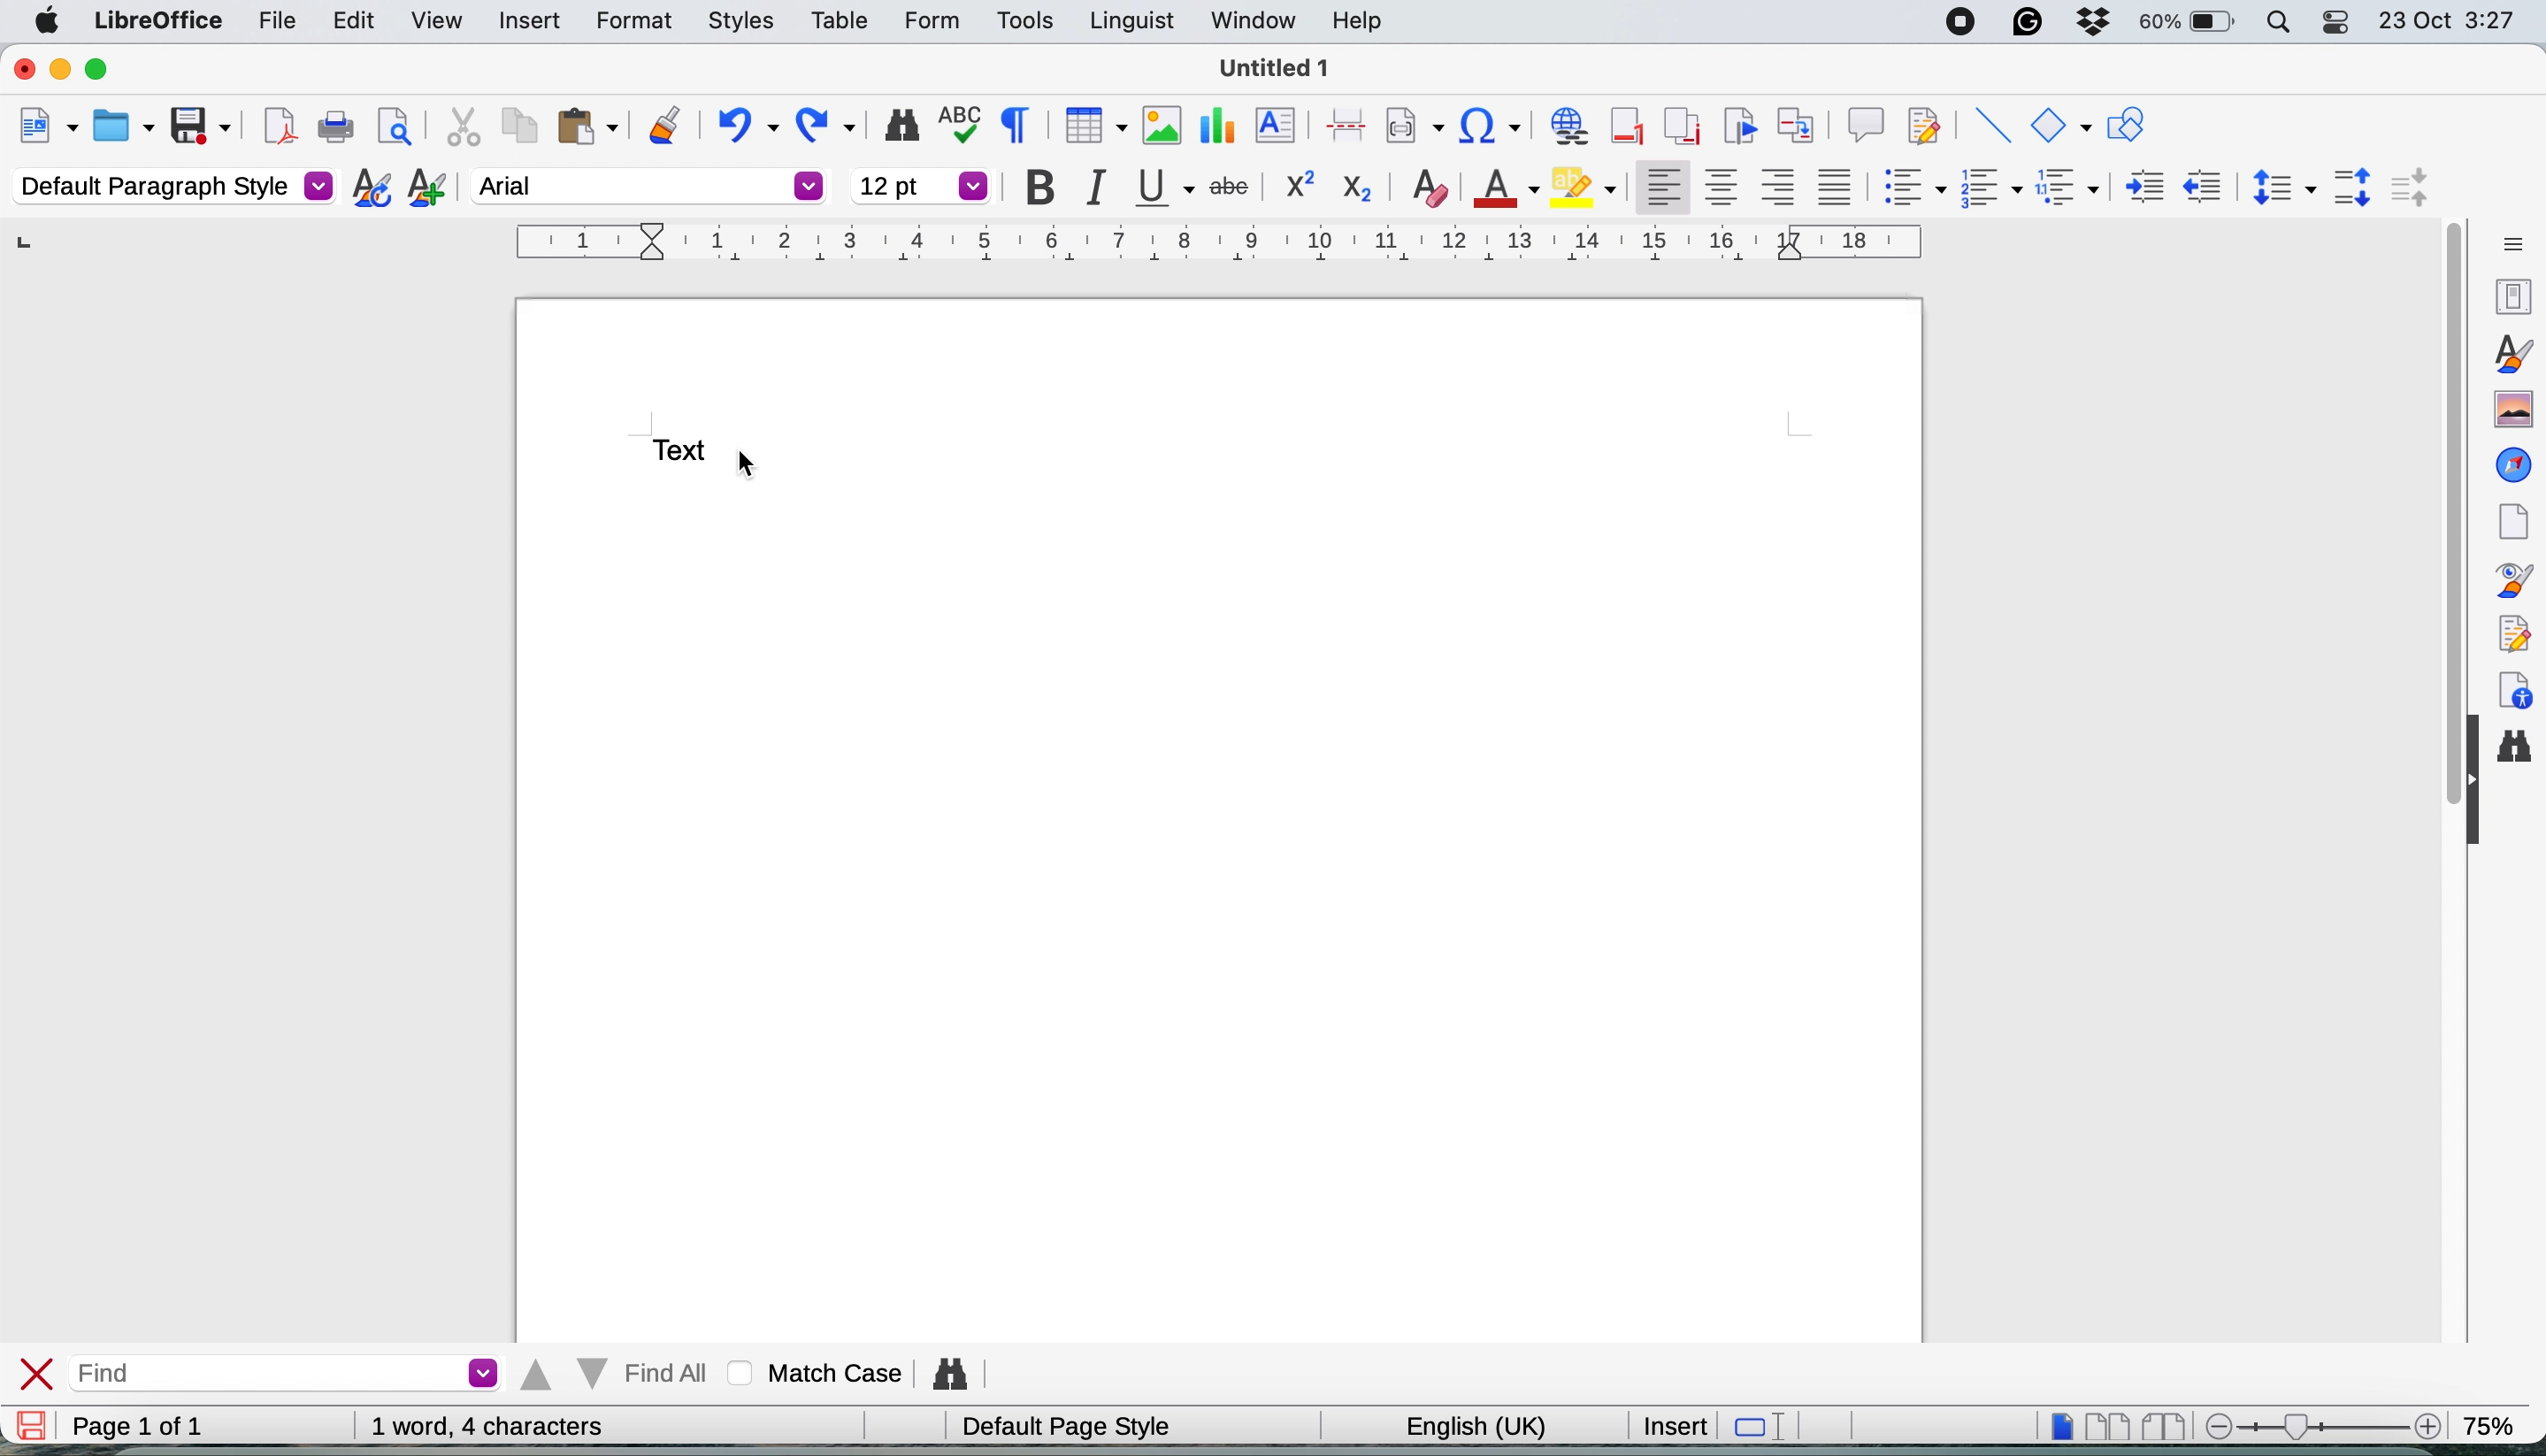 This screenshot has height=1456, width=2546. What do you see at coordinates (2507, 245) in the screenshot?
I see `sidebar settings` at bounding box center [2507, 245].